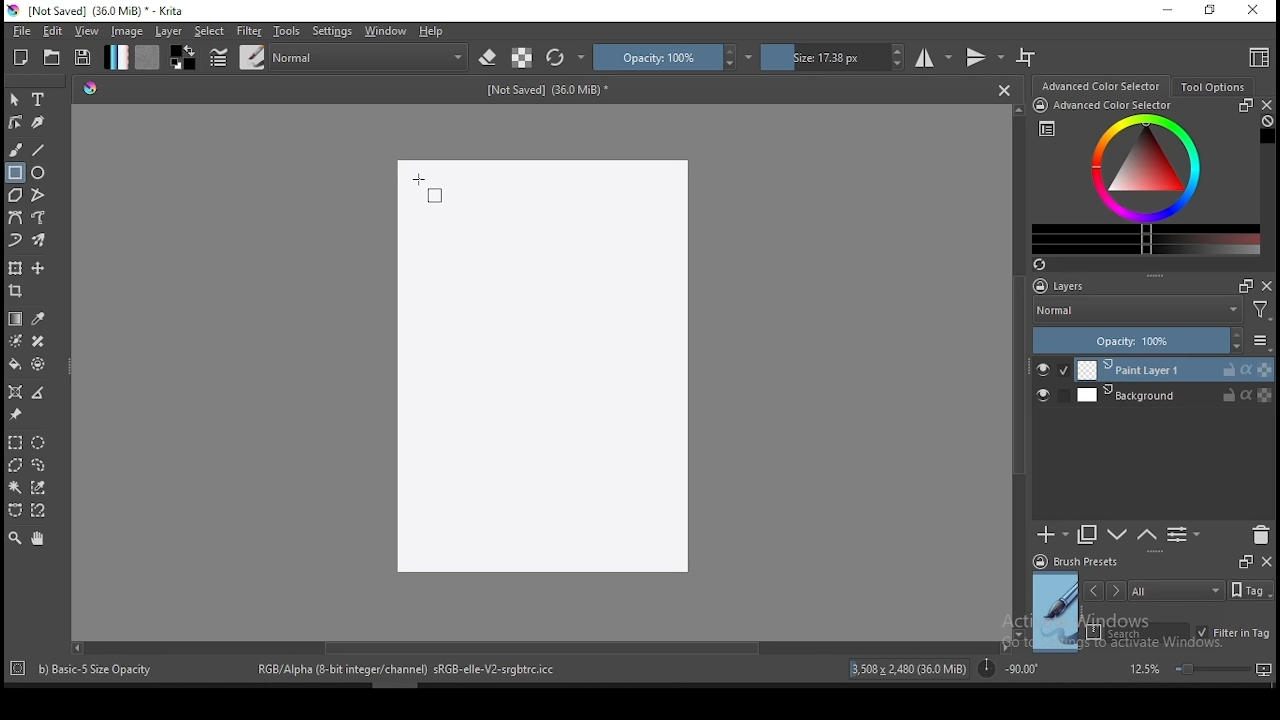 Image resolution: width=1280 pixels, height=720 pixels. Describe the element at coordinates (17, 149) in the screenshot. I see `brush tool` at that location.